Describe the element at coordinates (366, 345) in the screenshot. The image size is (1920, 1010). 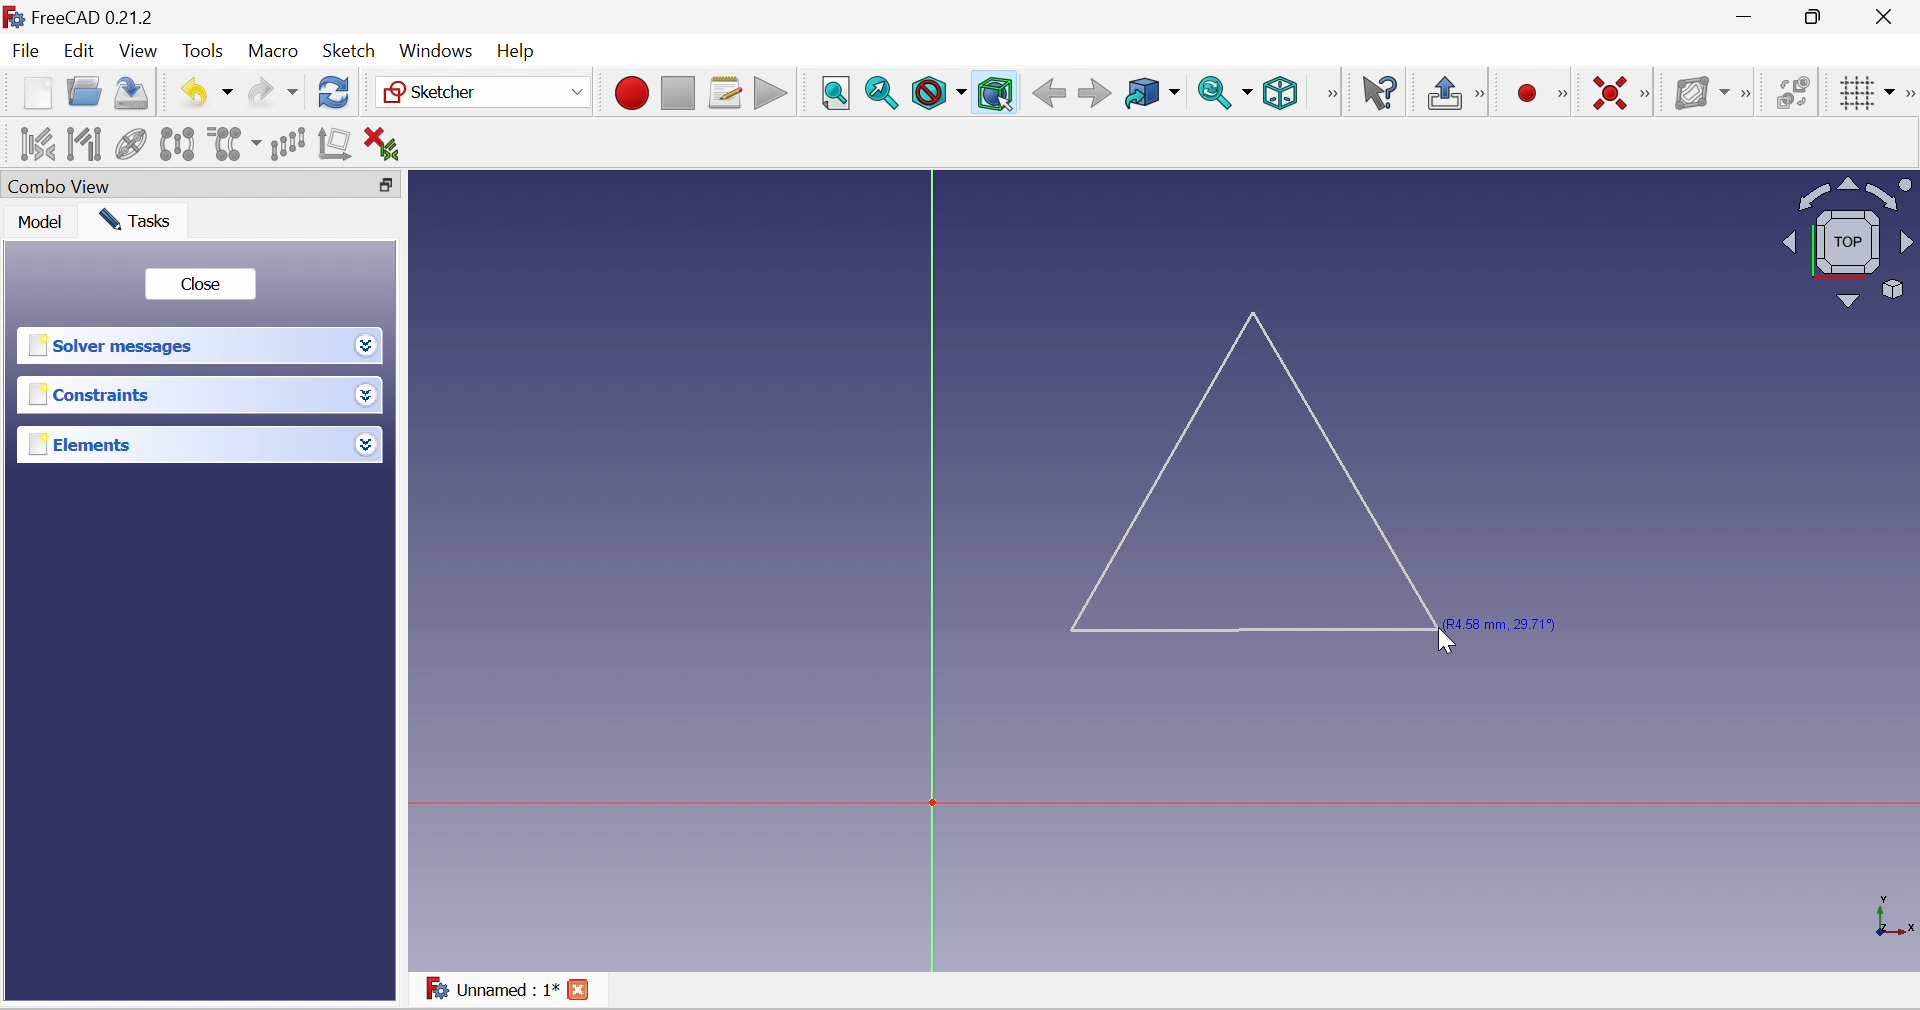
I see `Drop down` at that location.